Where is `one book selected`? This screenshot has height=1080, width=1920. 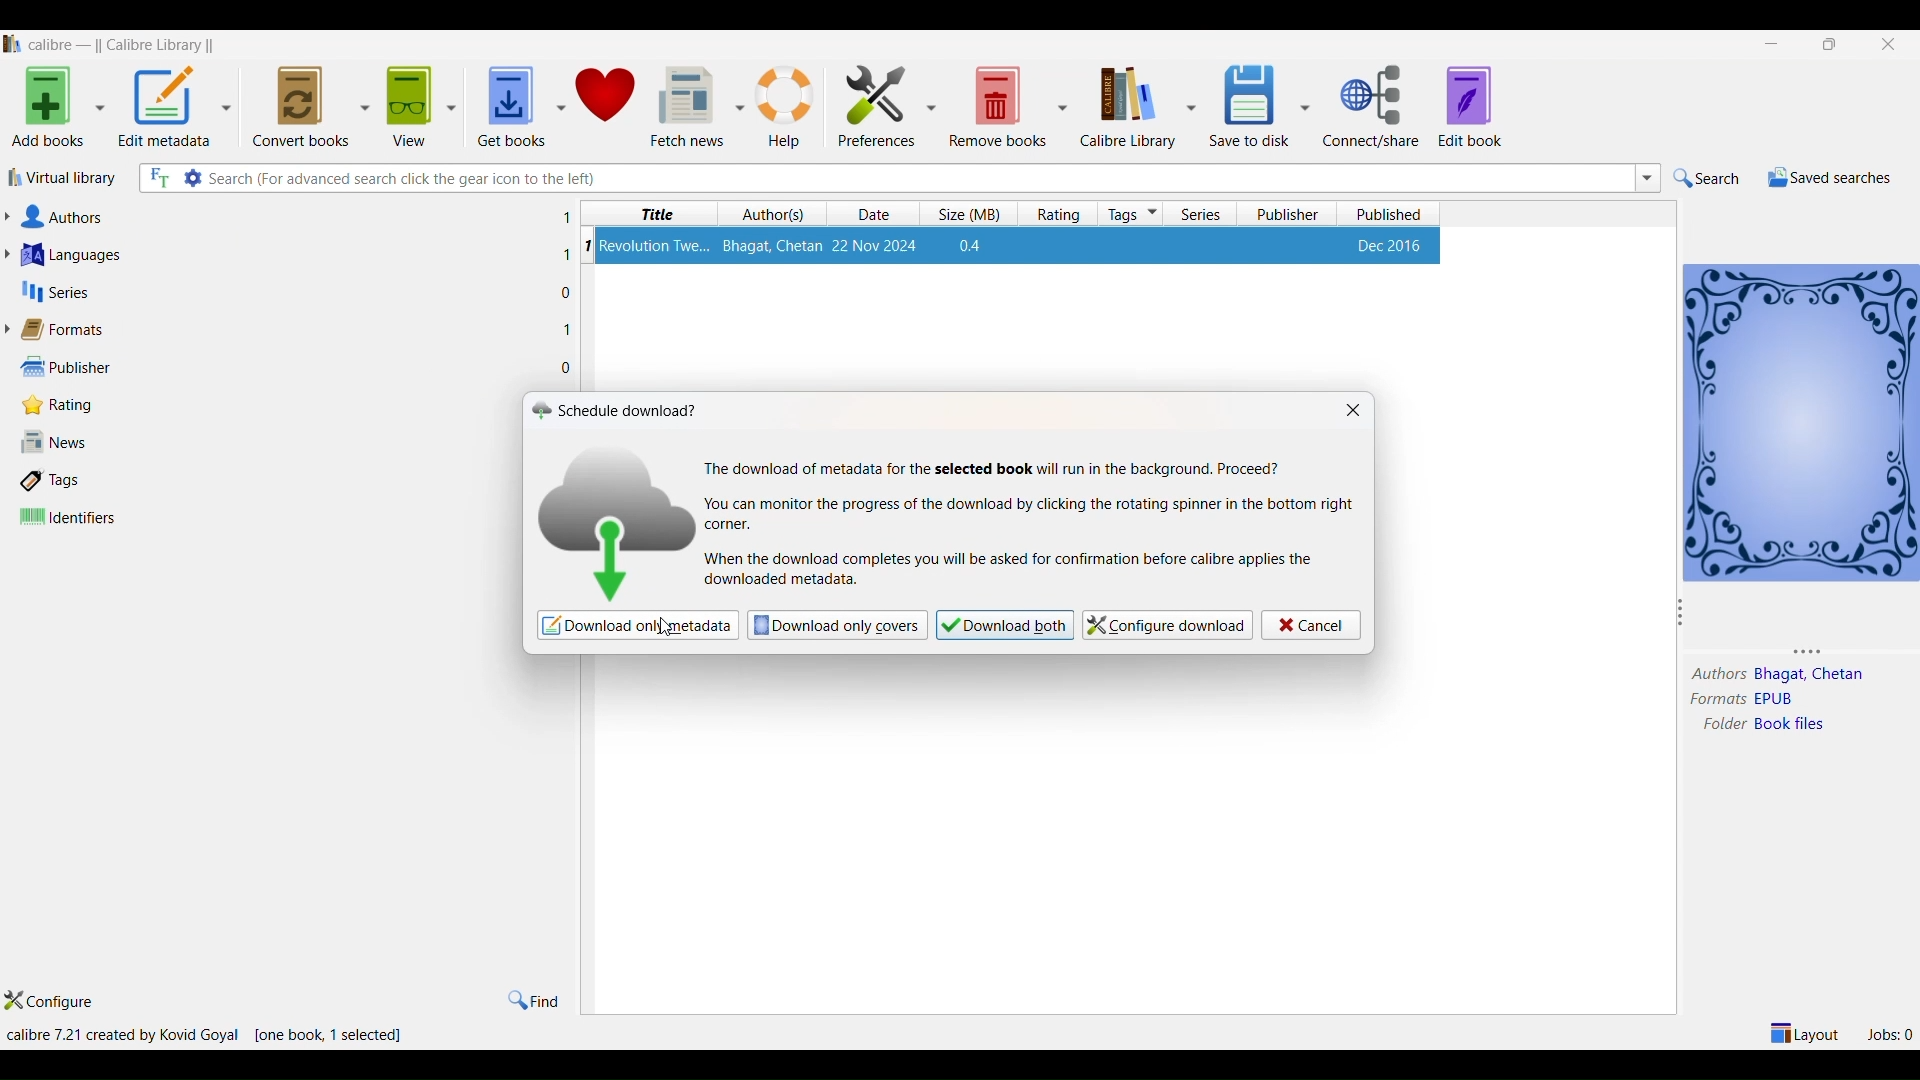
one book selected is located at coordinates (327, 1034).